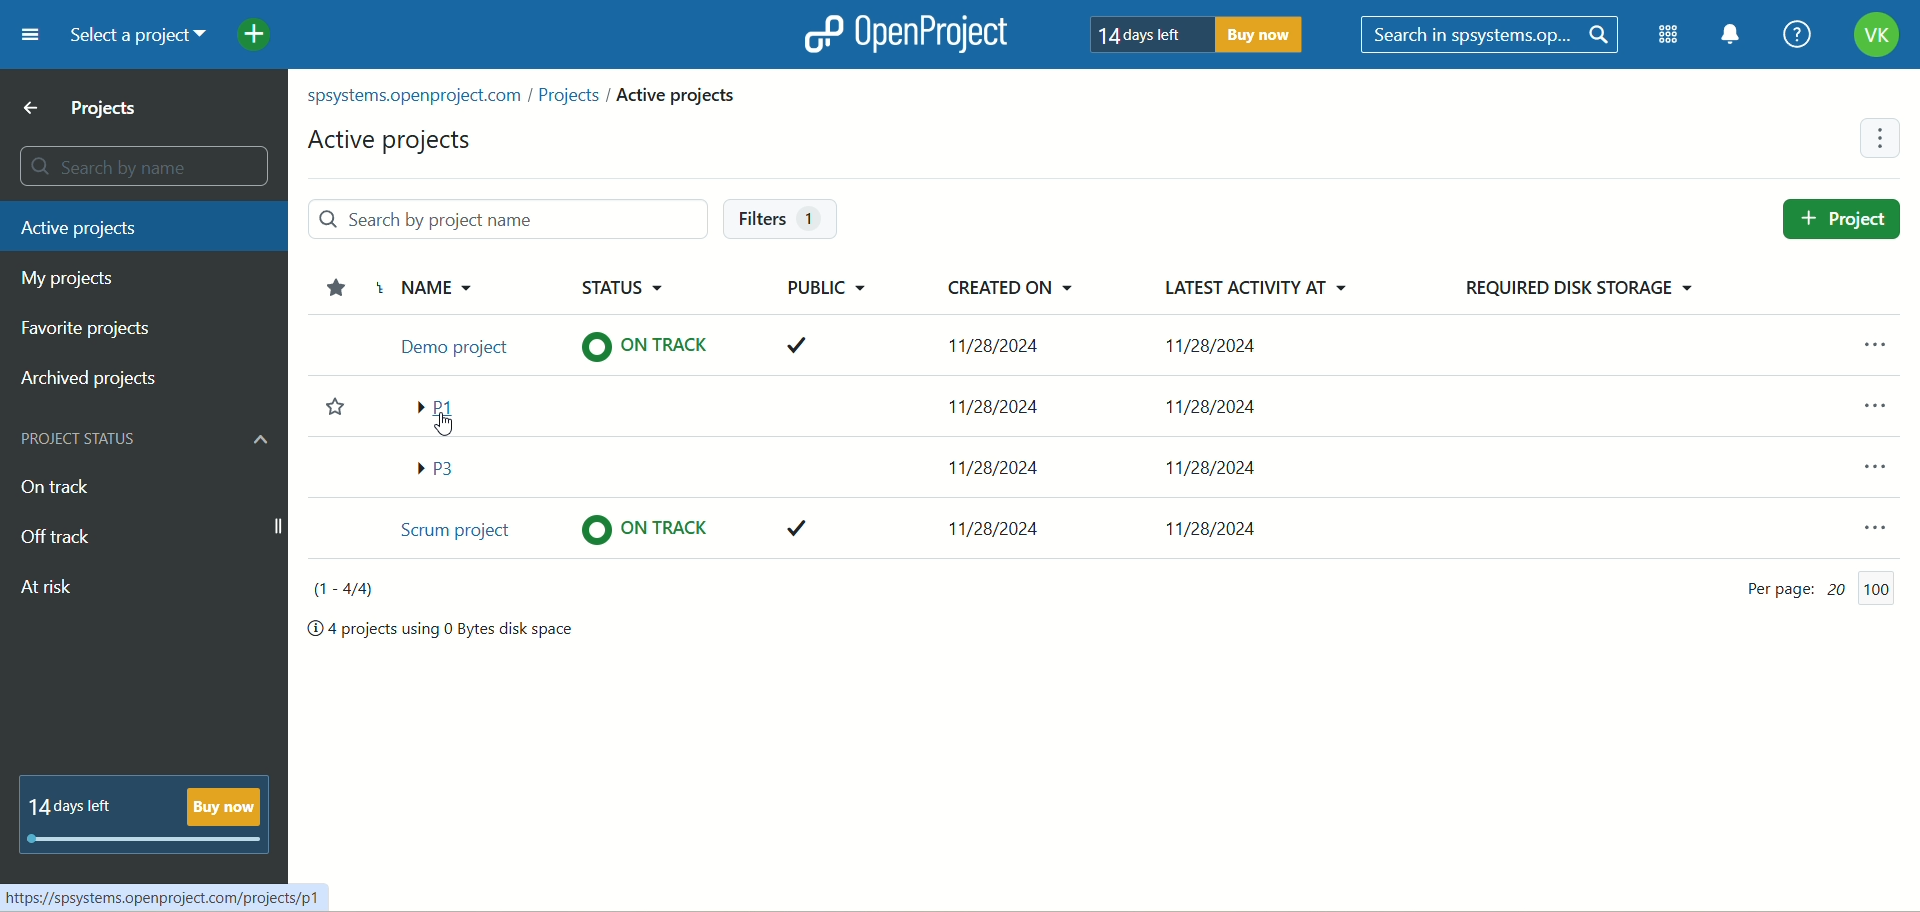 This screenshot has width=1920, height=912. Describe the element at coordinates (1861, 520) in the screenshot. I see `menu` at that location.